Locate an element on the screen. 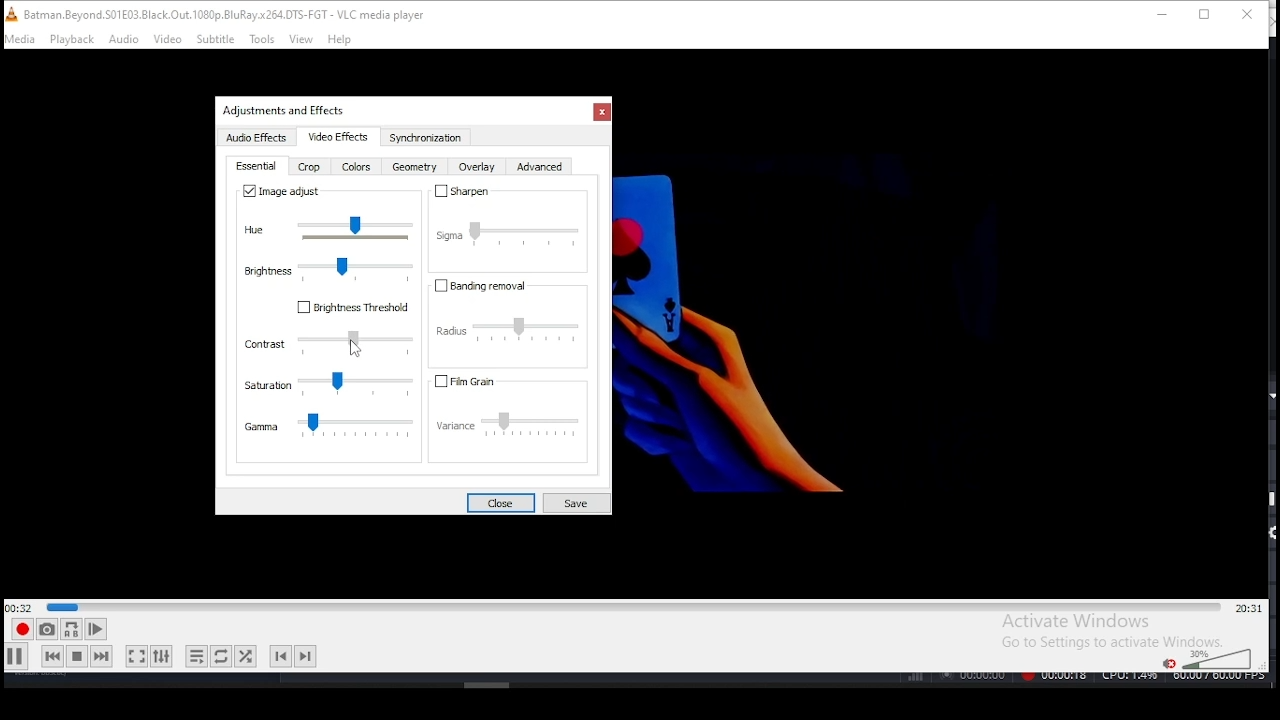  stop is located at coordinates (76, 656).